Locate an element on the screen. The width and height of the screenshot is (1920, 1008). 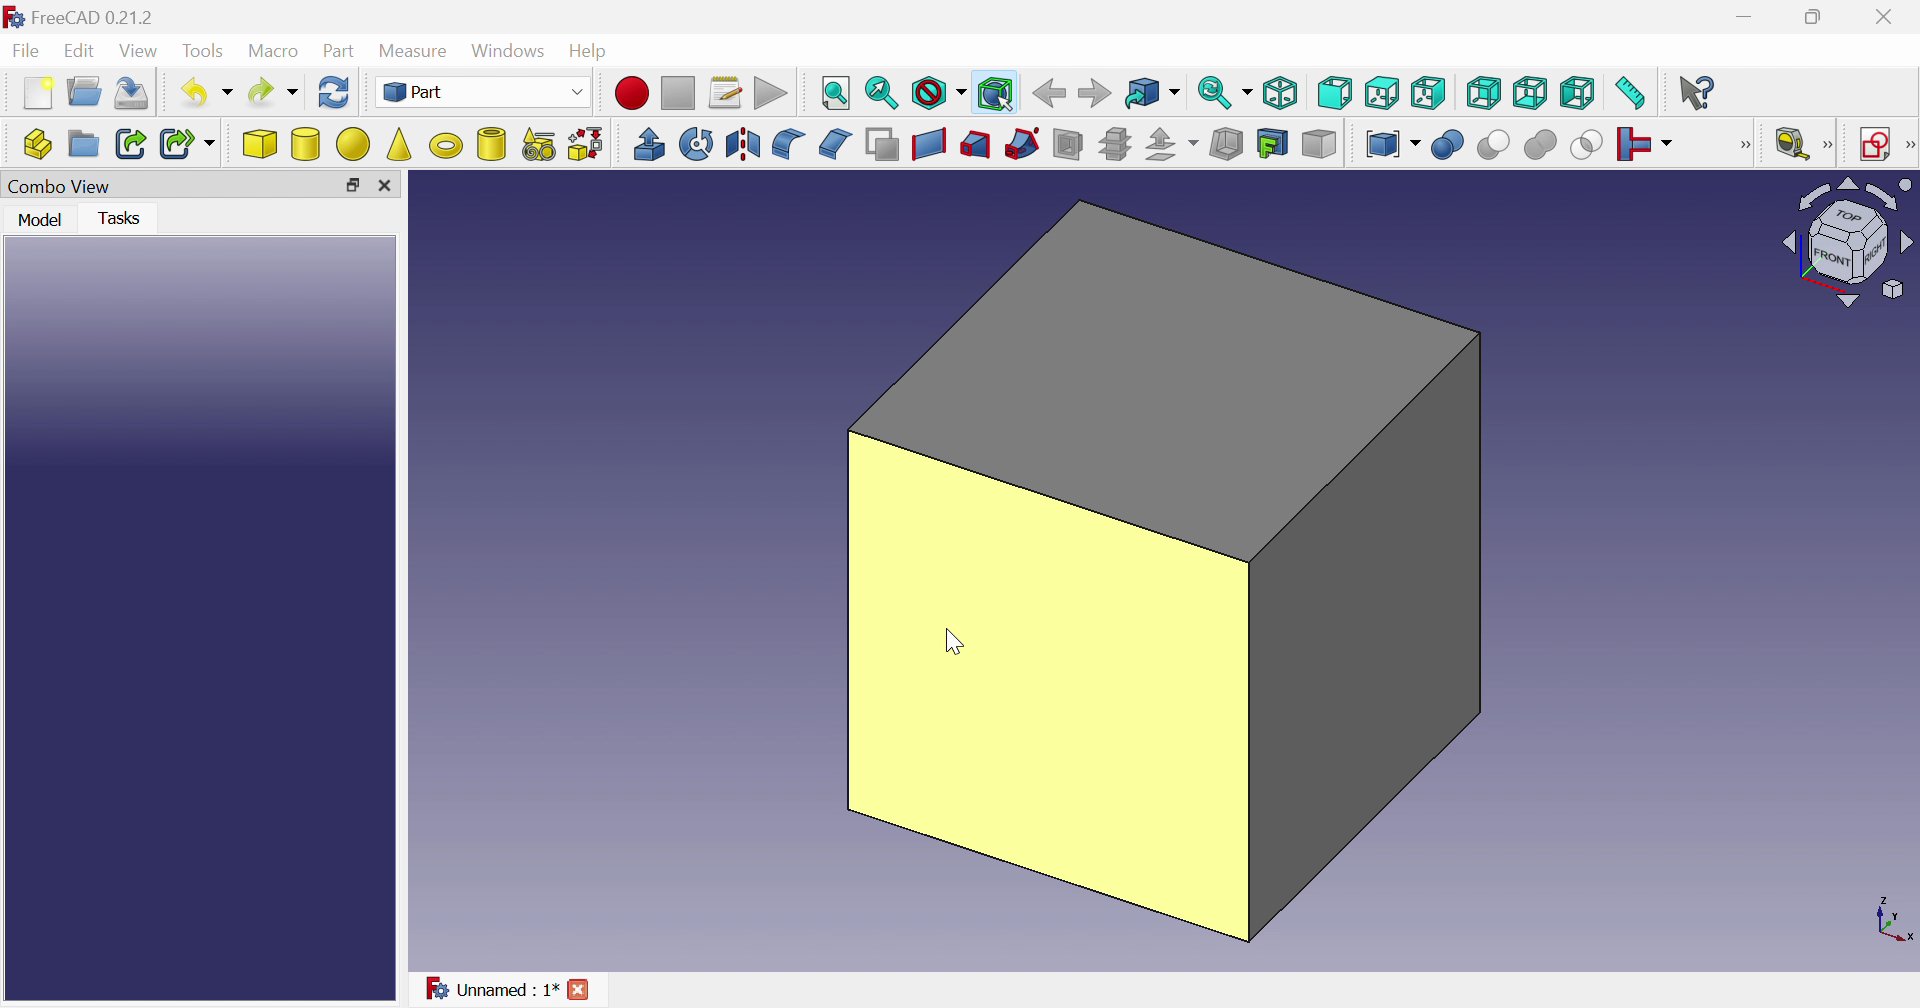
FreeCAD 0.21.2 is located at coordinates (97, 16).